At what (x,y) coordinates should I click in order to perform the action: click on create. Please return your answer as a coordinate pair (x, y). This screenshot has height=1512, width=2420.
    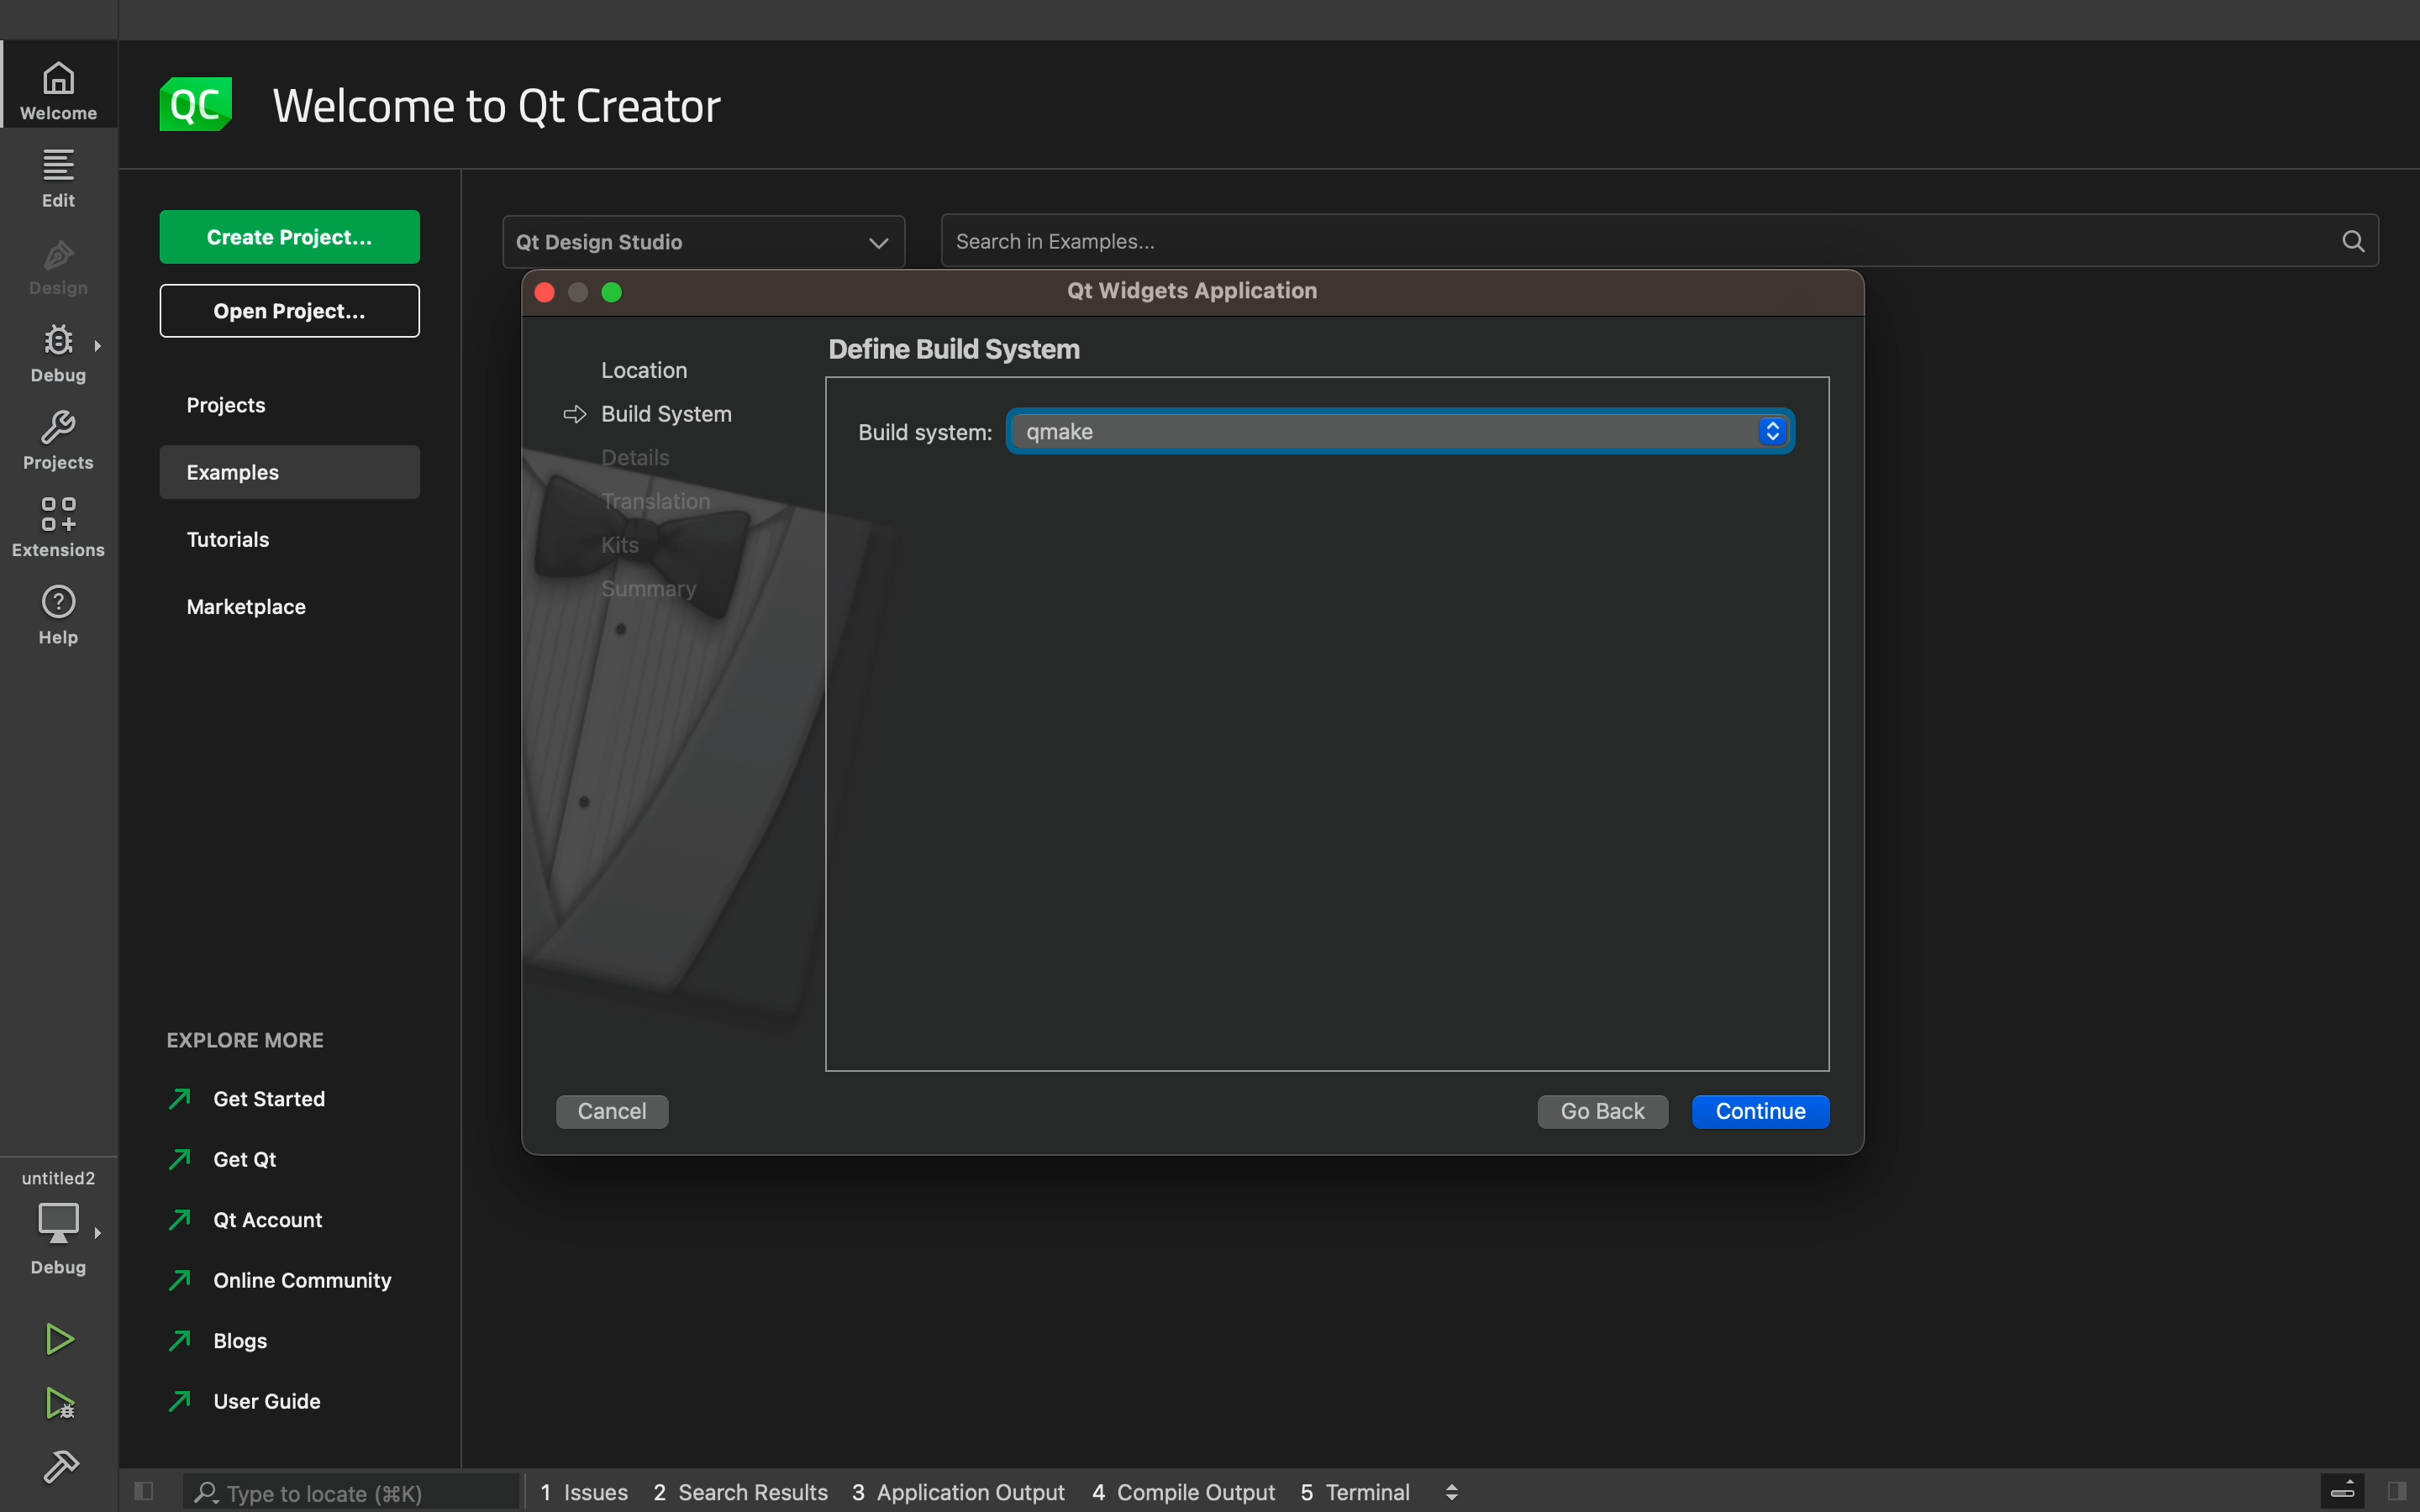
    Looking at the image, I should click on (288, 238).